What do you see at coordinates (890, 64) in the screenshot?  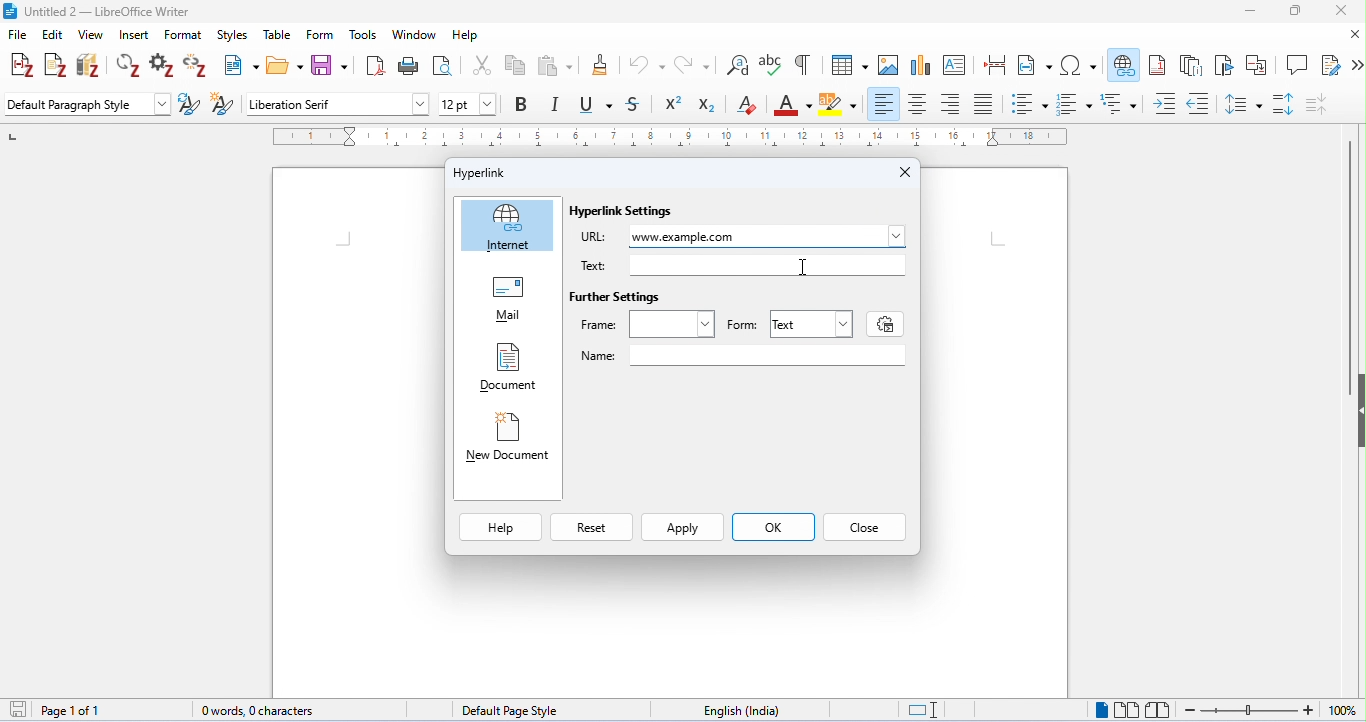 I see `insert image` at bounding box center [890, 64].